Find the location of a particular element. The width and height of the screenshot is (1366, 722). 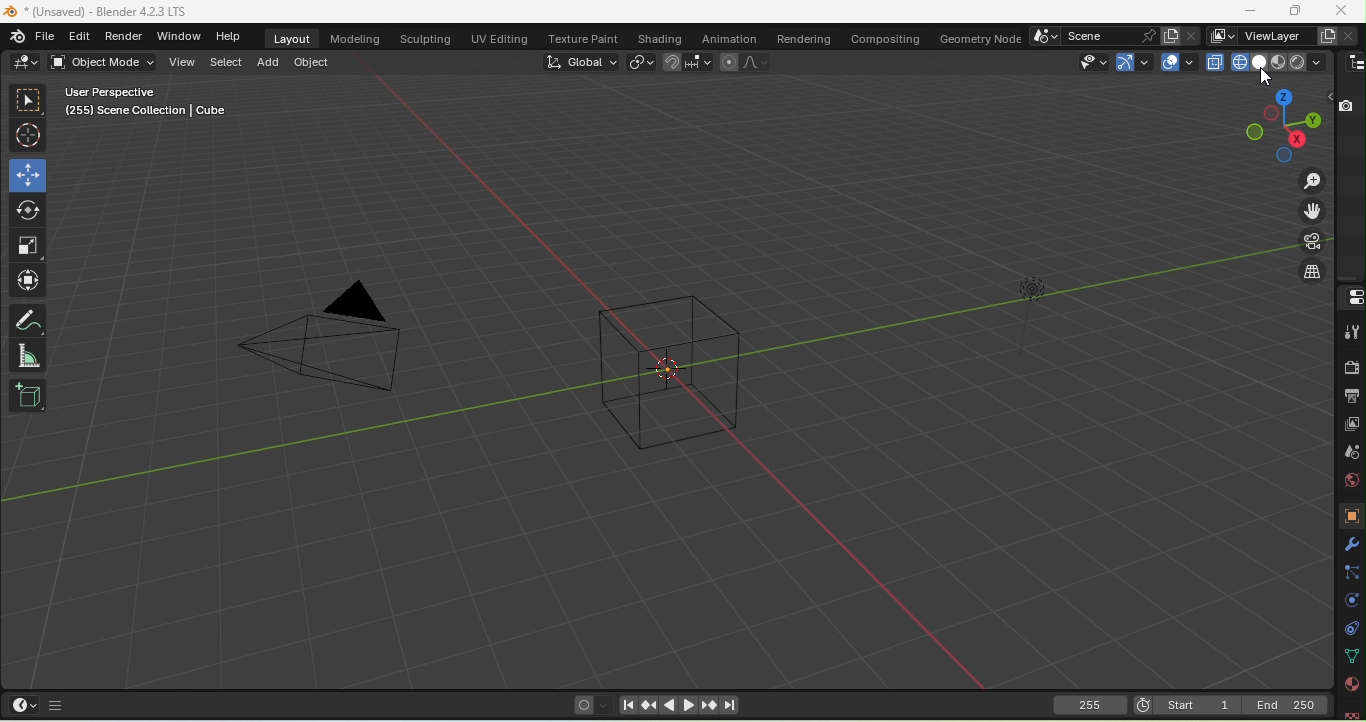

Final frame of the playback/rendering range is located at coordinates (1286, 704).